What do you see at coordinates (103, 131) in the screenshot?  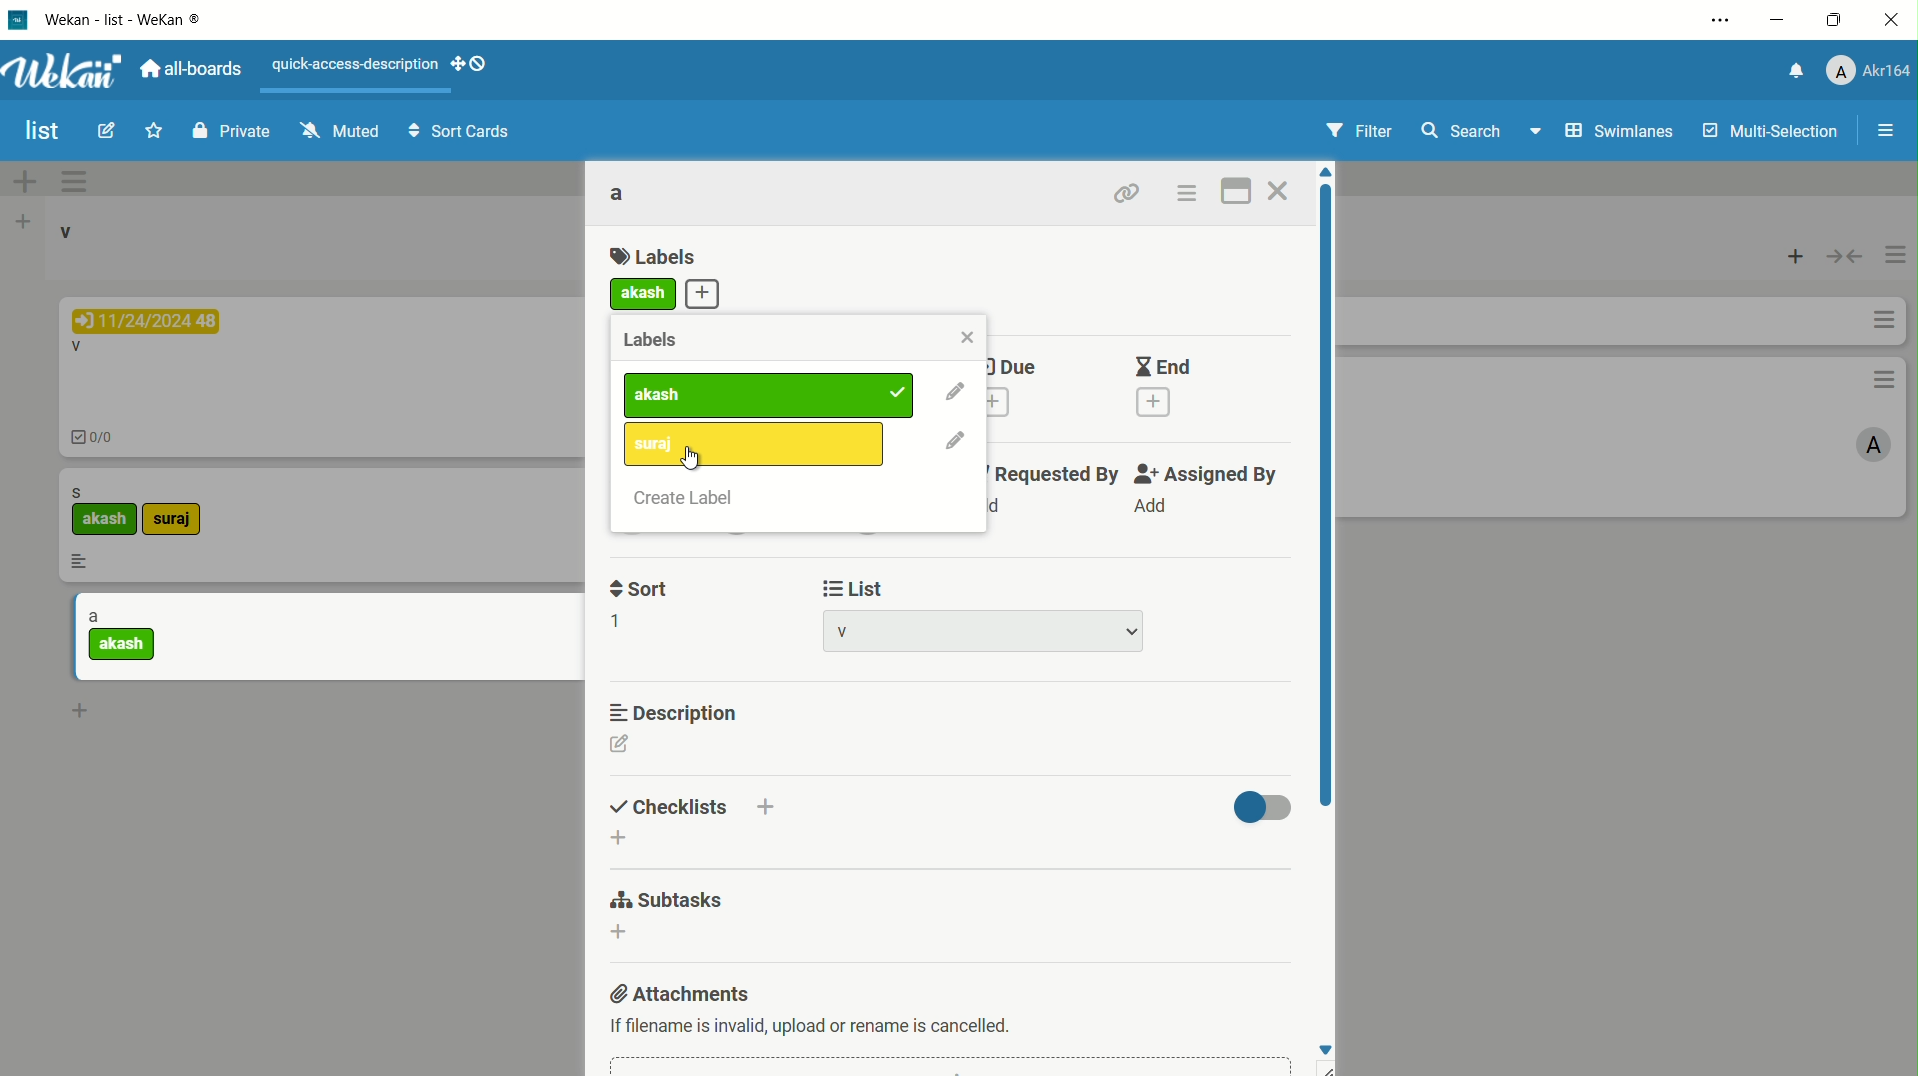 I see `edit` at bounding box center [103, 131].